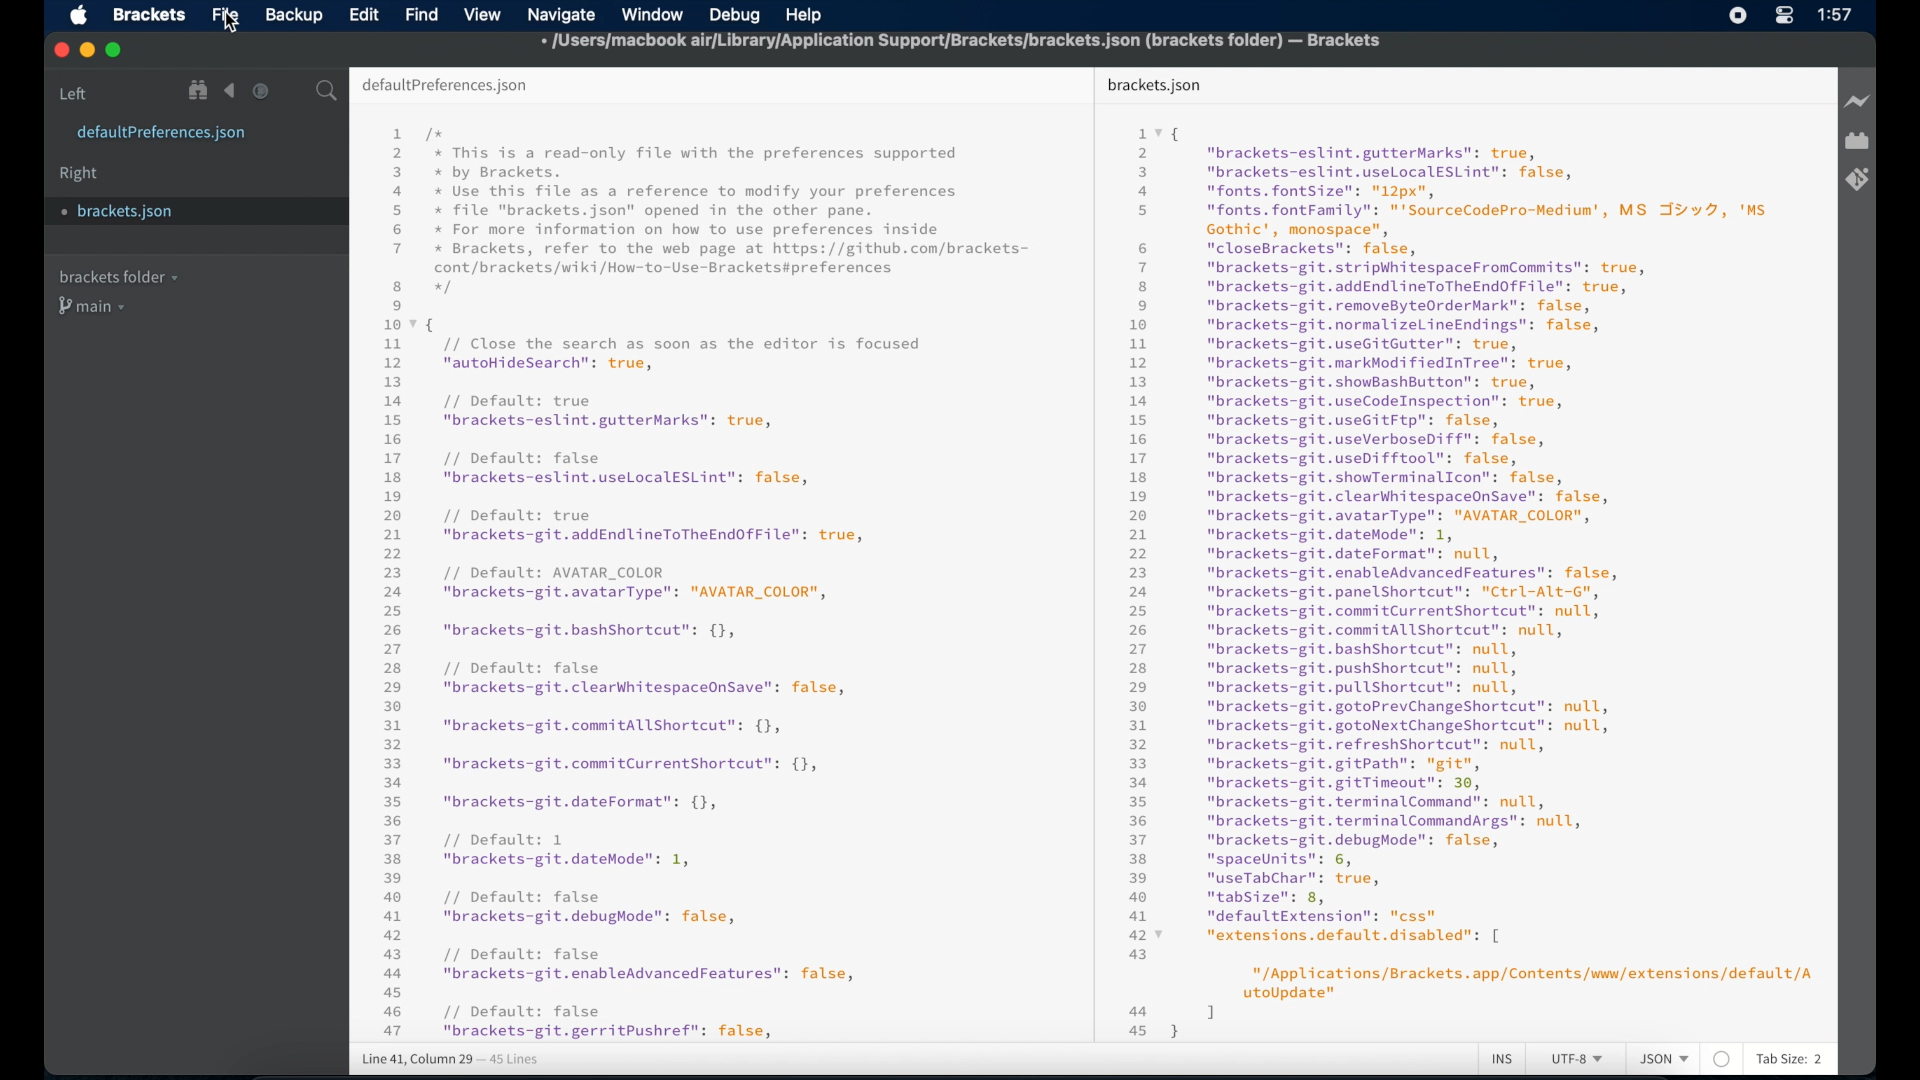 This screenshot has height=1080, width=1920. Describe the element at coordinates (1790, 1060) in the screenshot. I see `tab size: 2` at that location.